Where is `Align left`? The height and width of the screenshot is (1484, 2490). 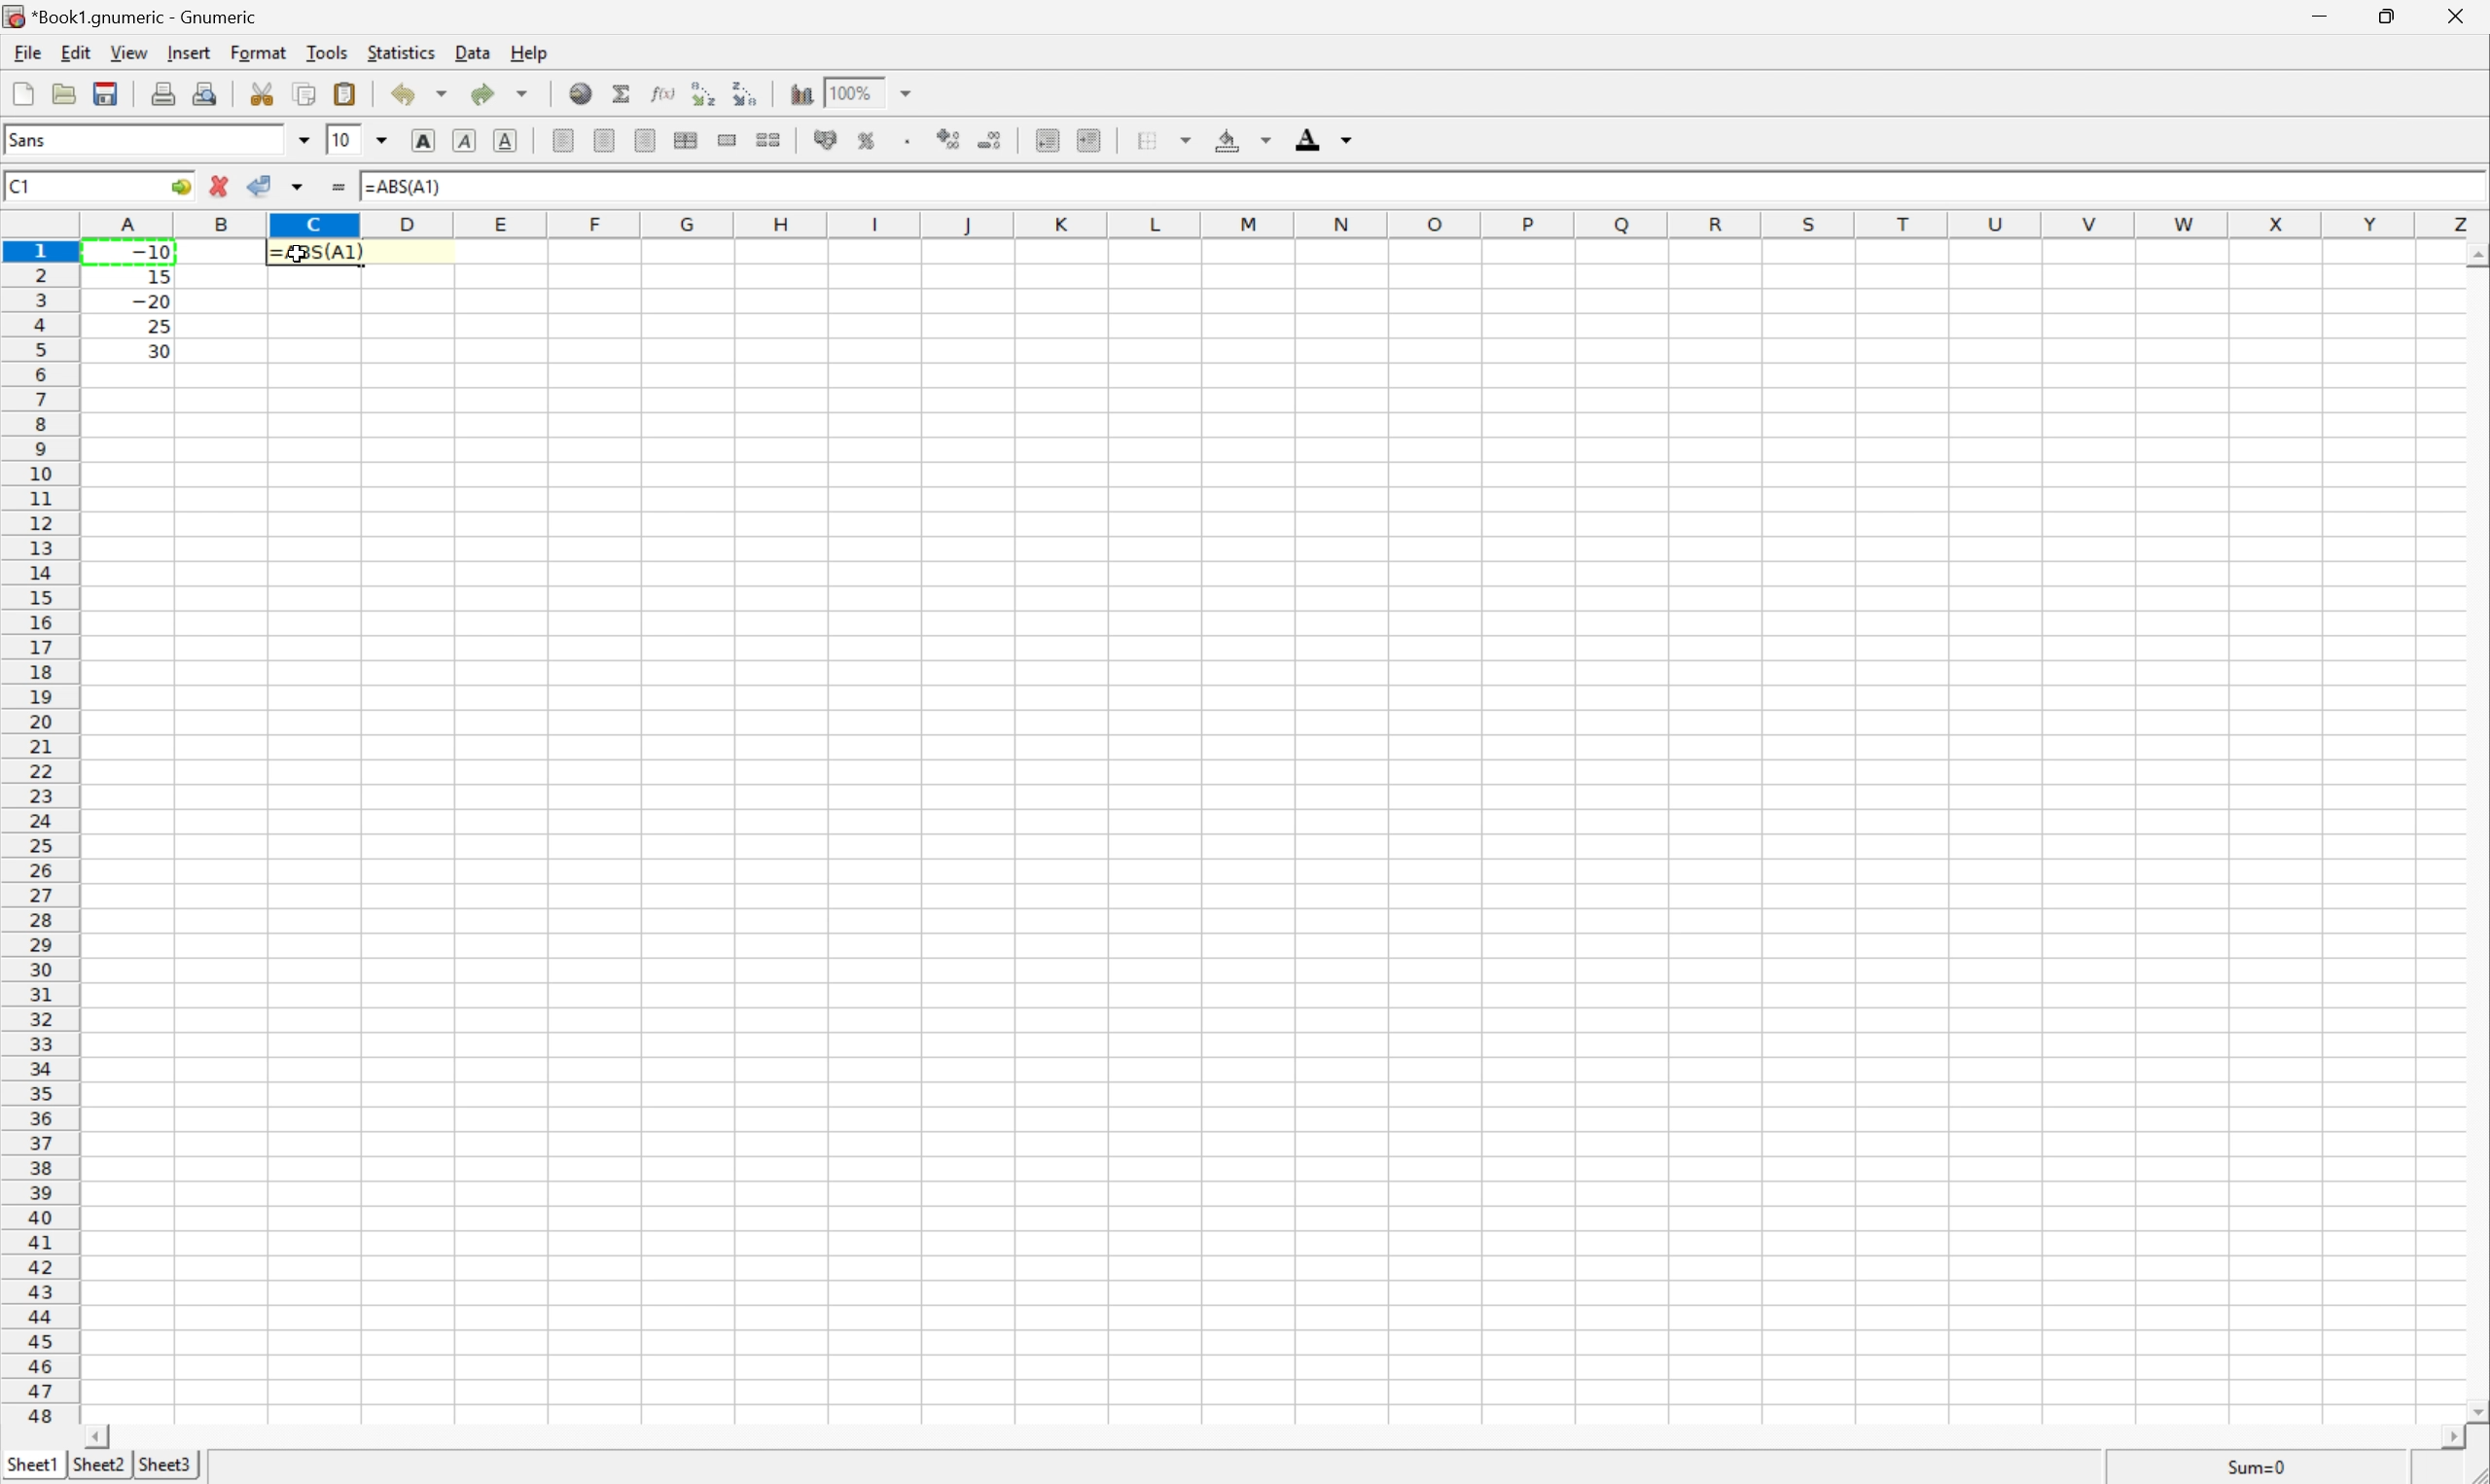
Align left is located at coordinates (562, 138).